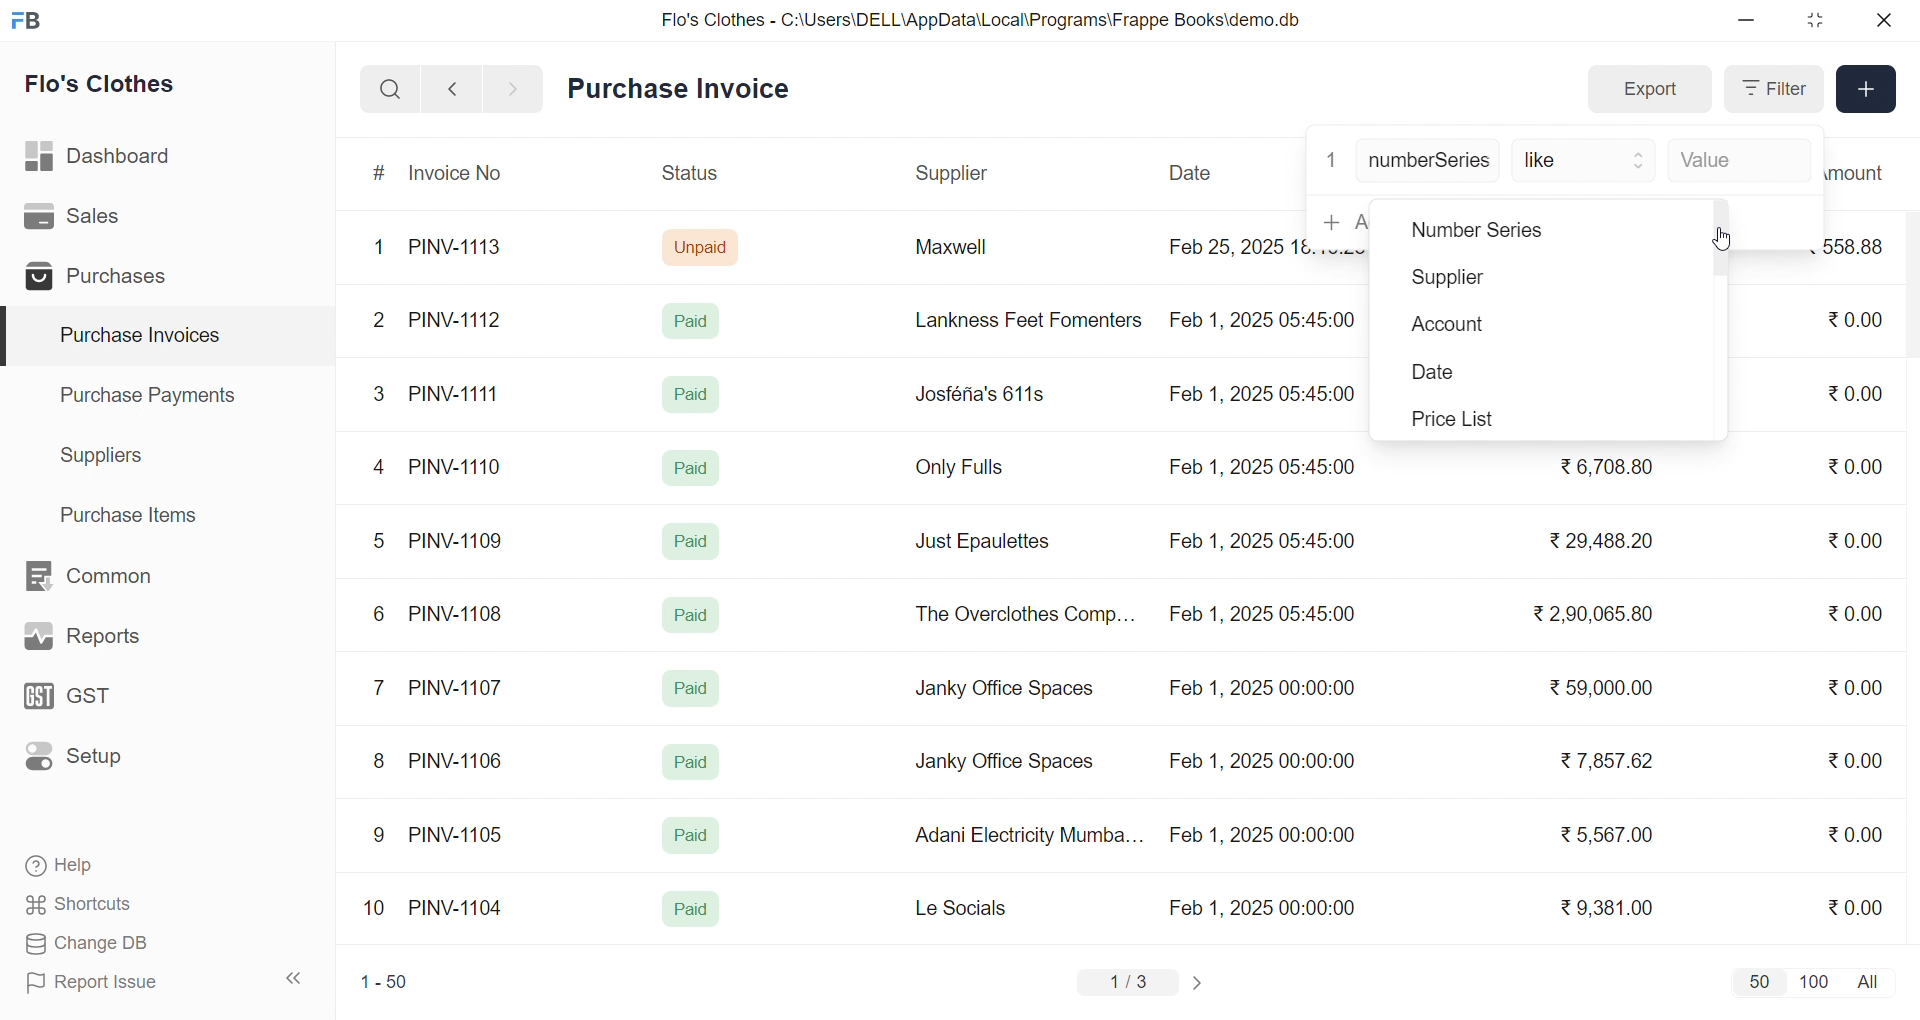  I want to click on ₹9,381.00, so click(1607, 908).